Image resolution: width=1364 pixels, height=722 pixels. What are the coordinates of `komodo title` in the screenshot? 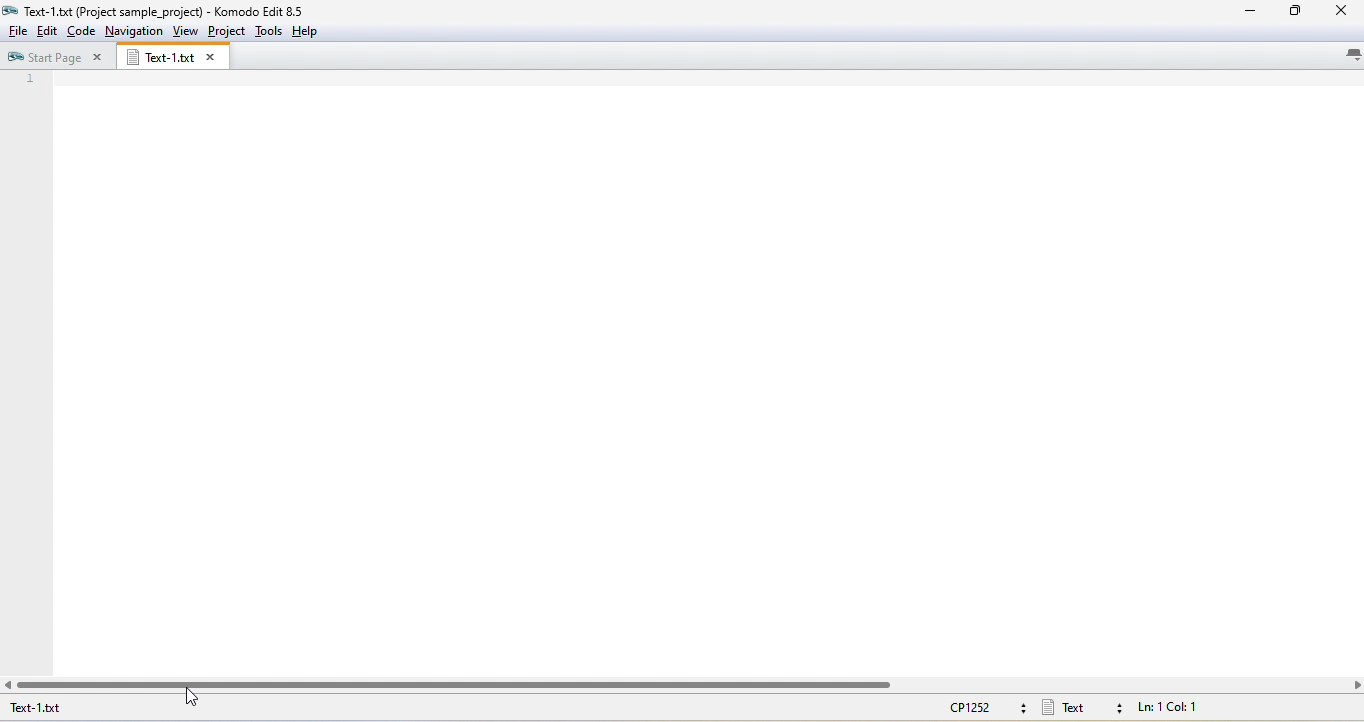 It's located at (269, 10).